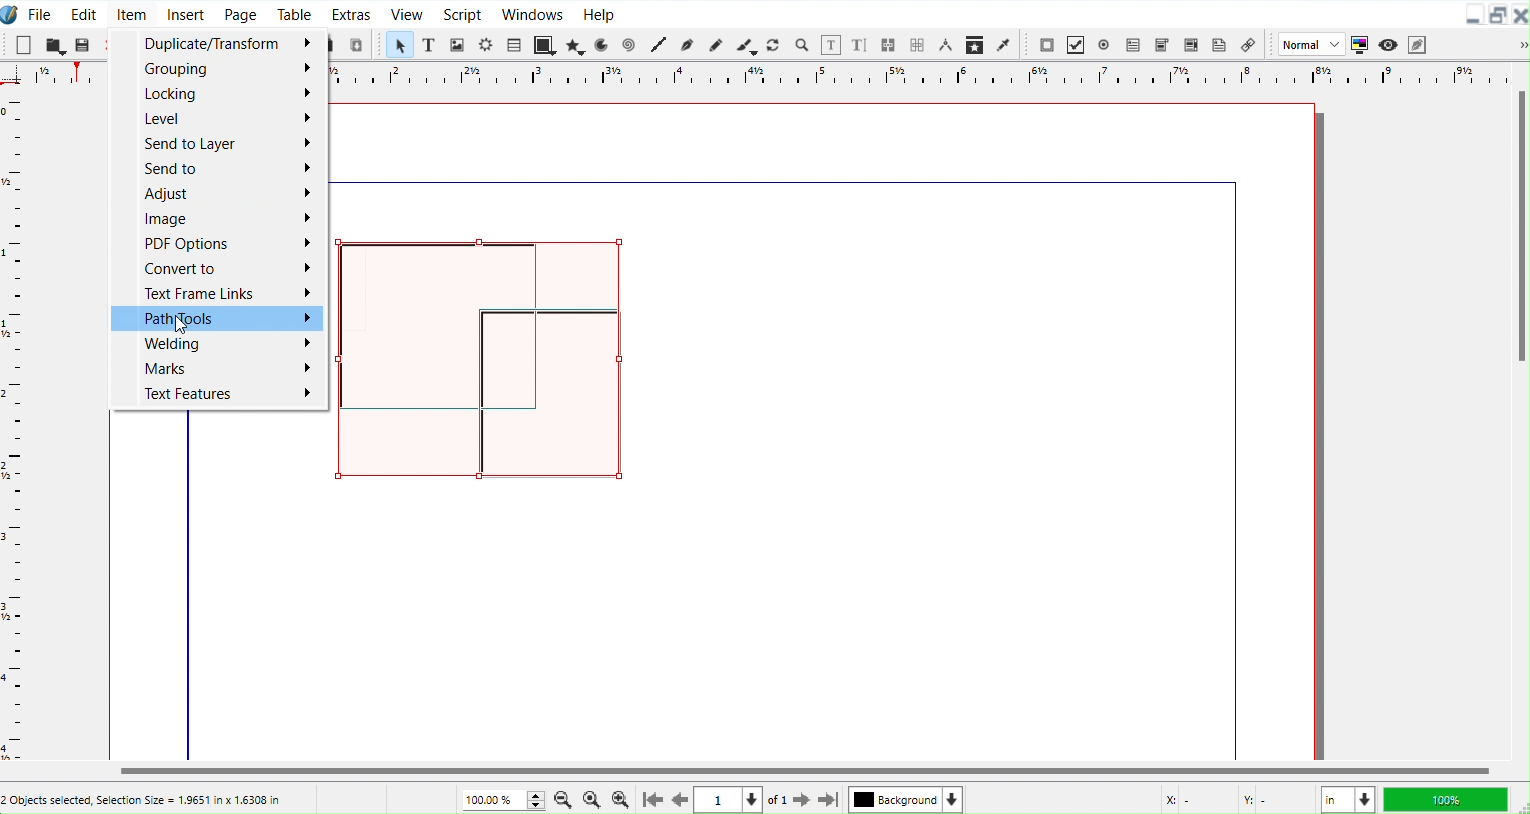 The height and width of the screenshot is (814, 1530). Describe the element at coordinates (576, 46) in the screenshot. I see `Polygon` at that location.